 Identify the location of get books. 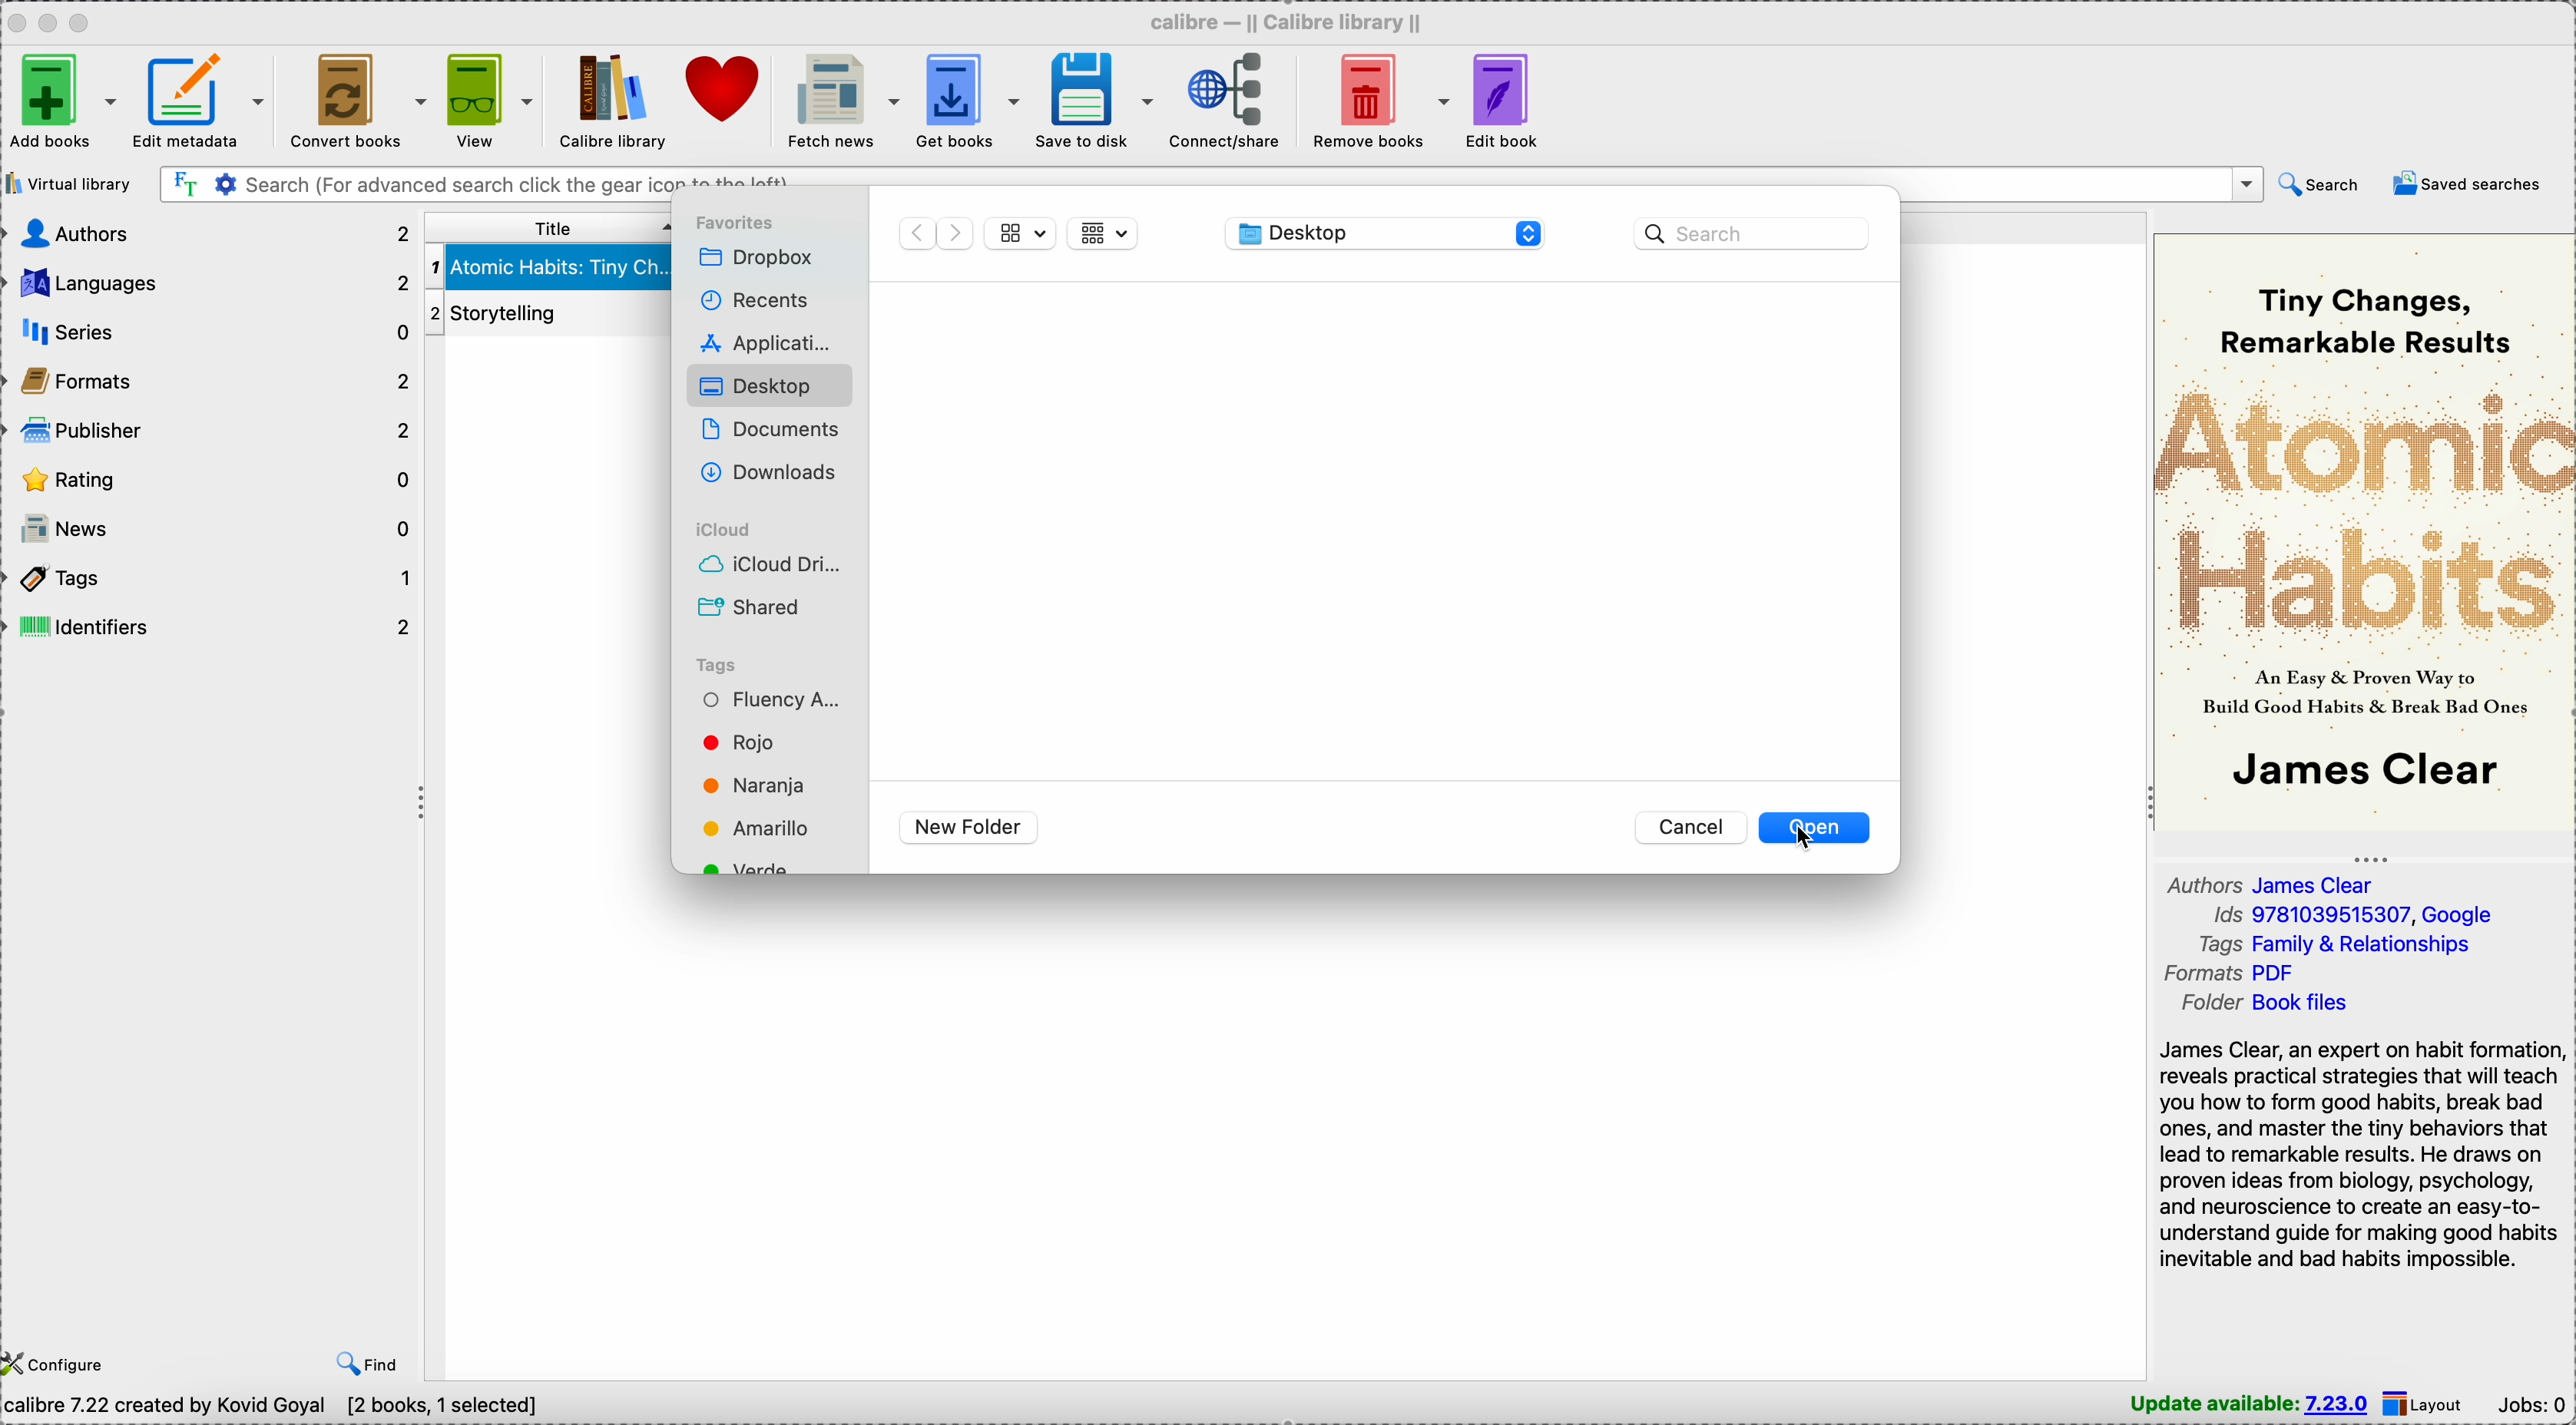
(964, 99).